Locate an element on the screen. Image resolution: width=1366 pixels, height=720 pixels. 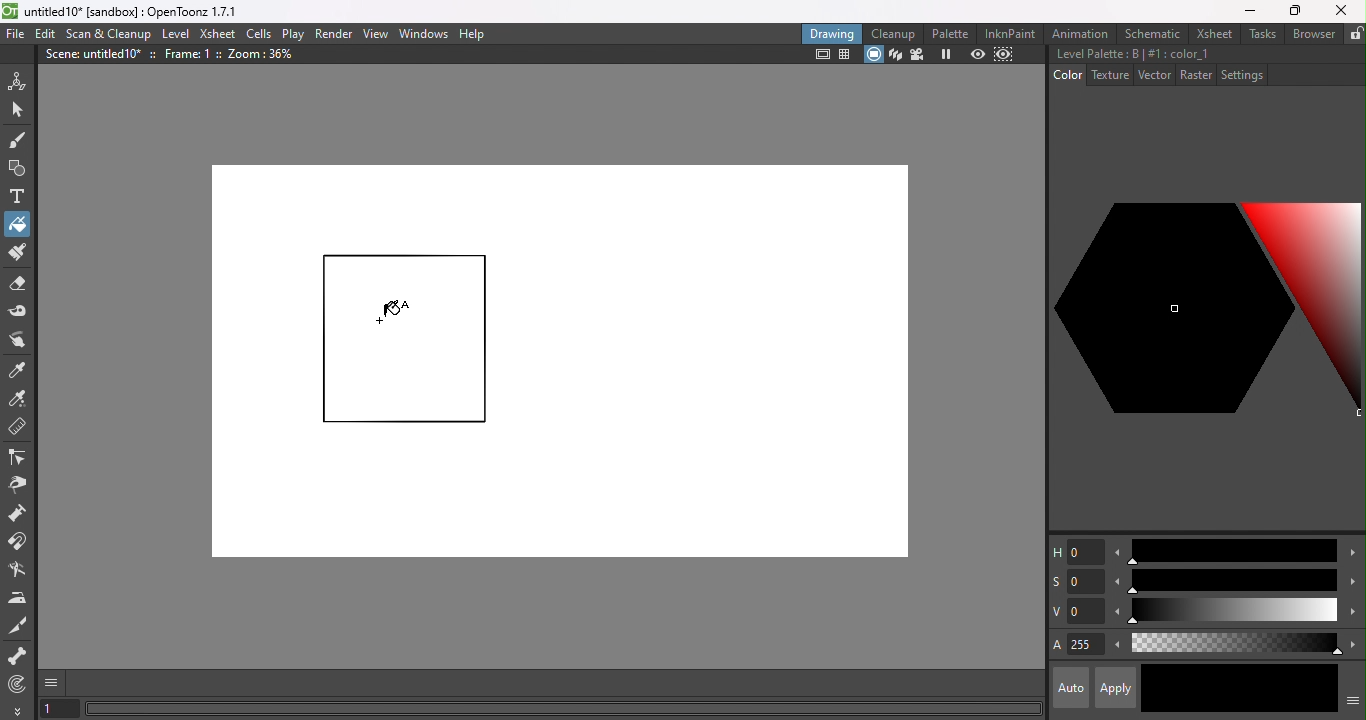
Scene details is located at coordinates (177, 57).